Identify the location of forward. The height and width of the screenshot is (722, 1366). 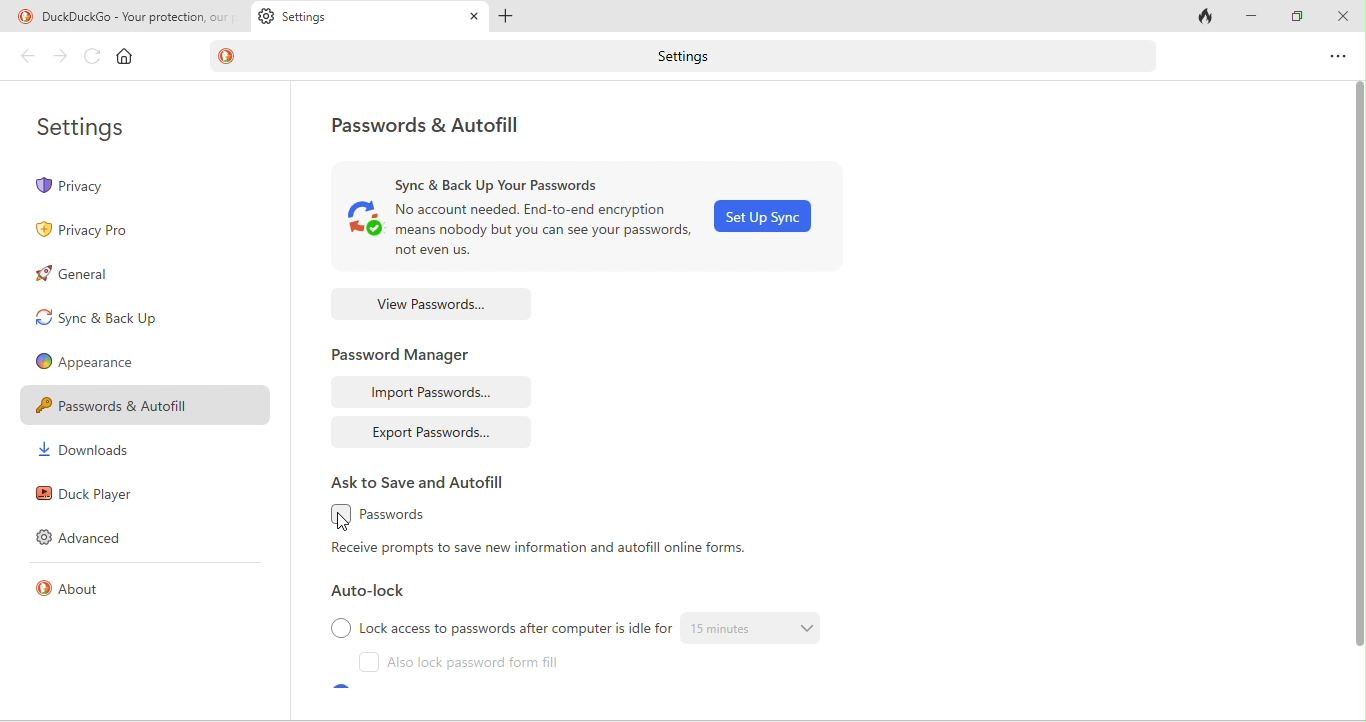
(56, 57).